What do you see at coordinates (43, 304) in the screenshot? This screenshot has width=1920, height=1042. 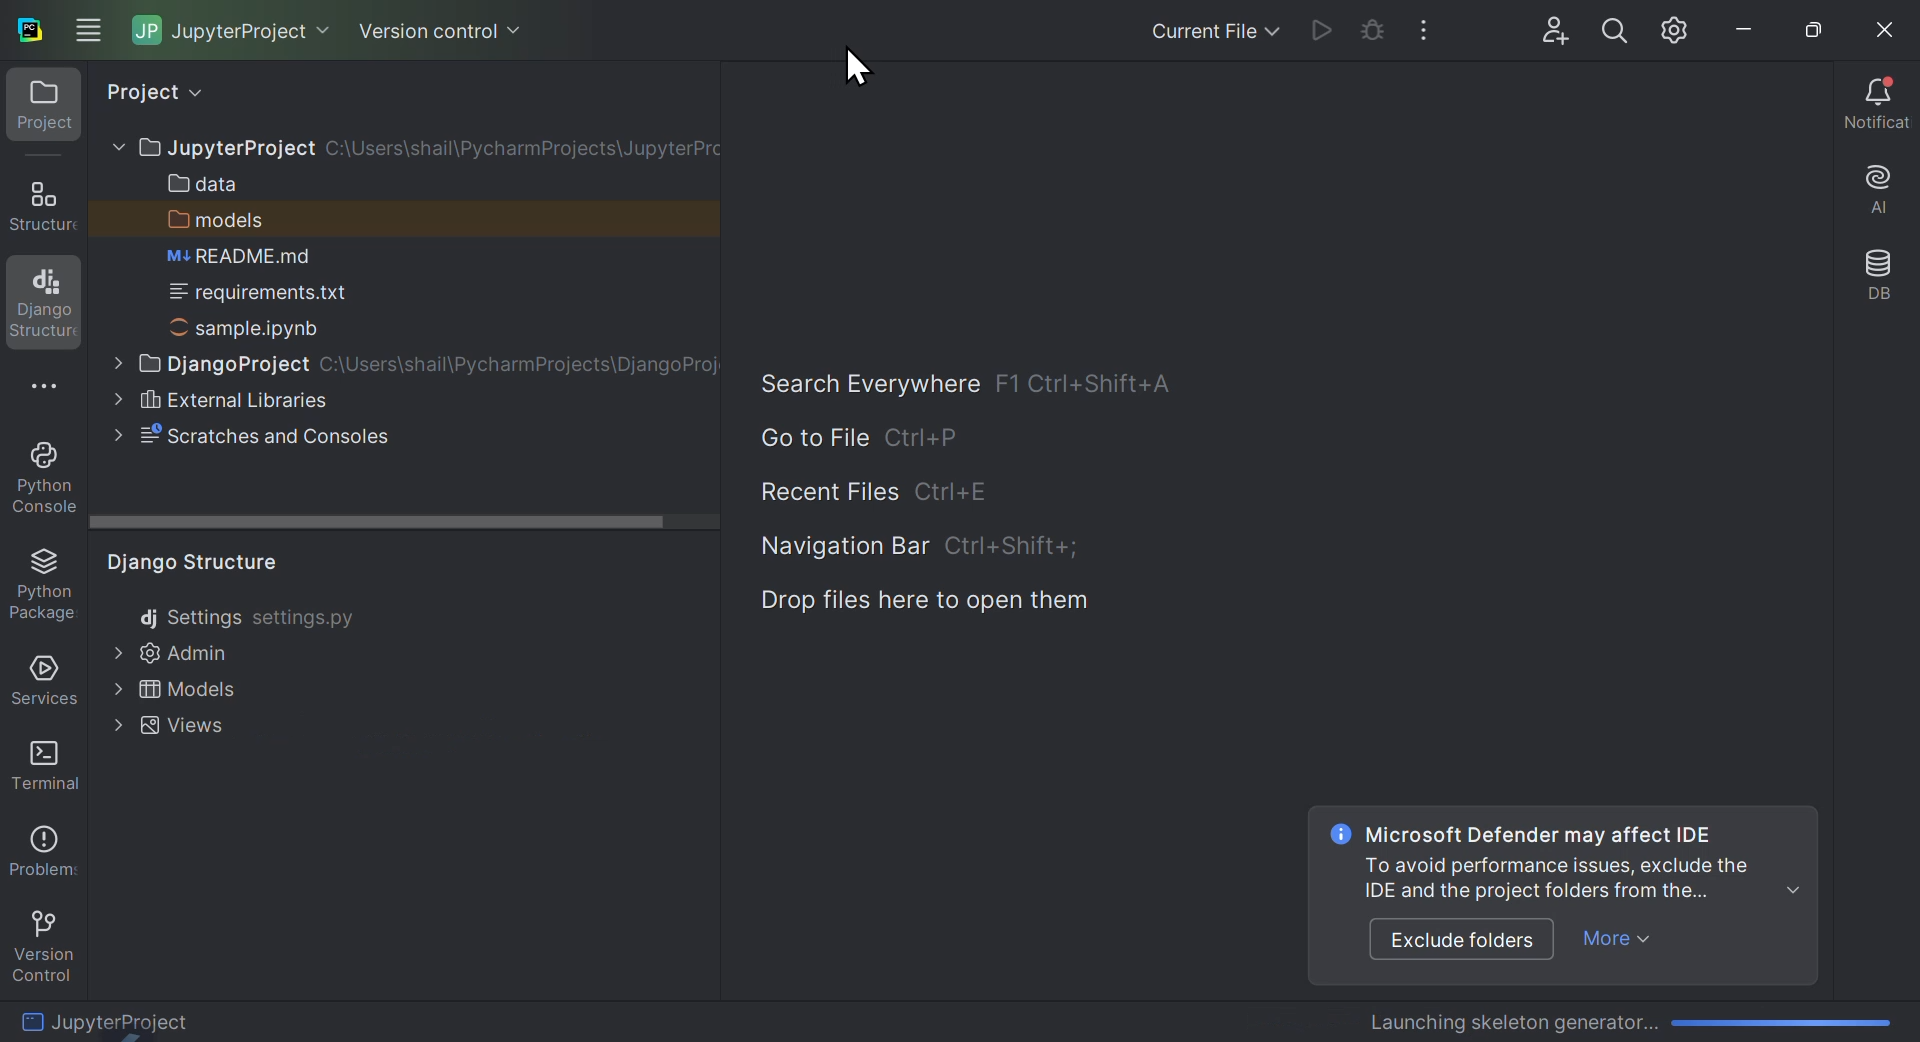 I see `structure` at bounding box center [43, 304].